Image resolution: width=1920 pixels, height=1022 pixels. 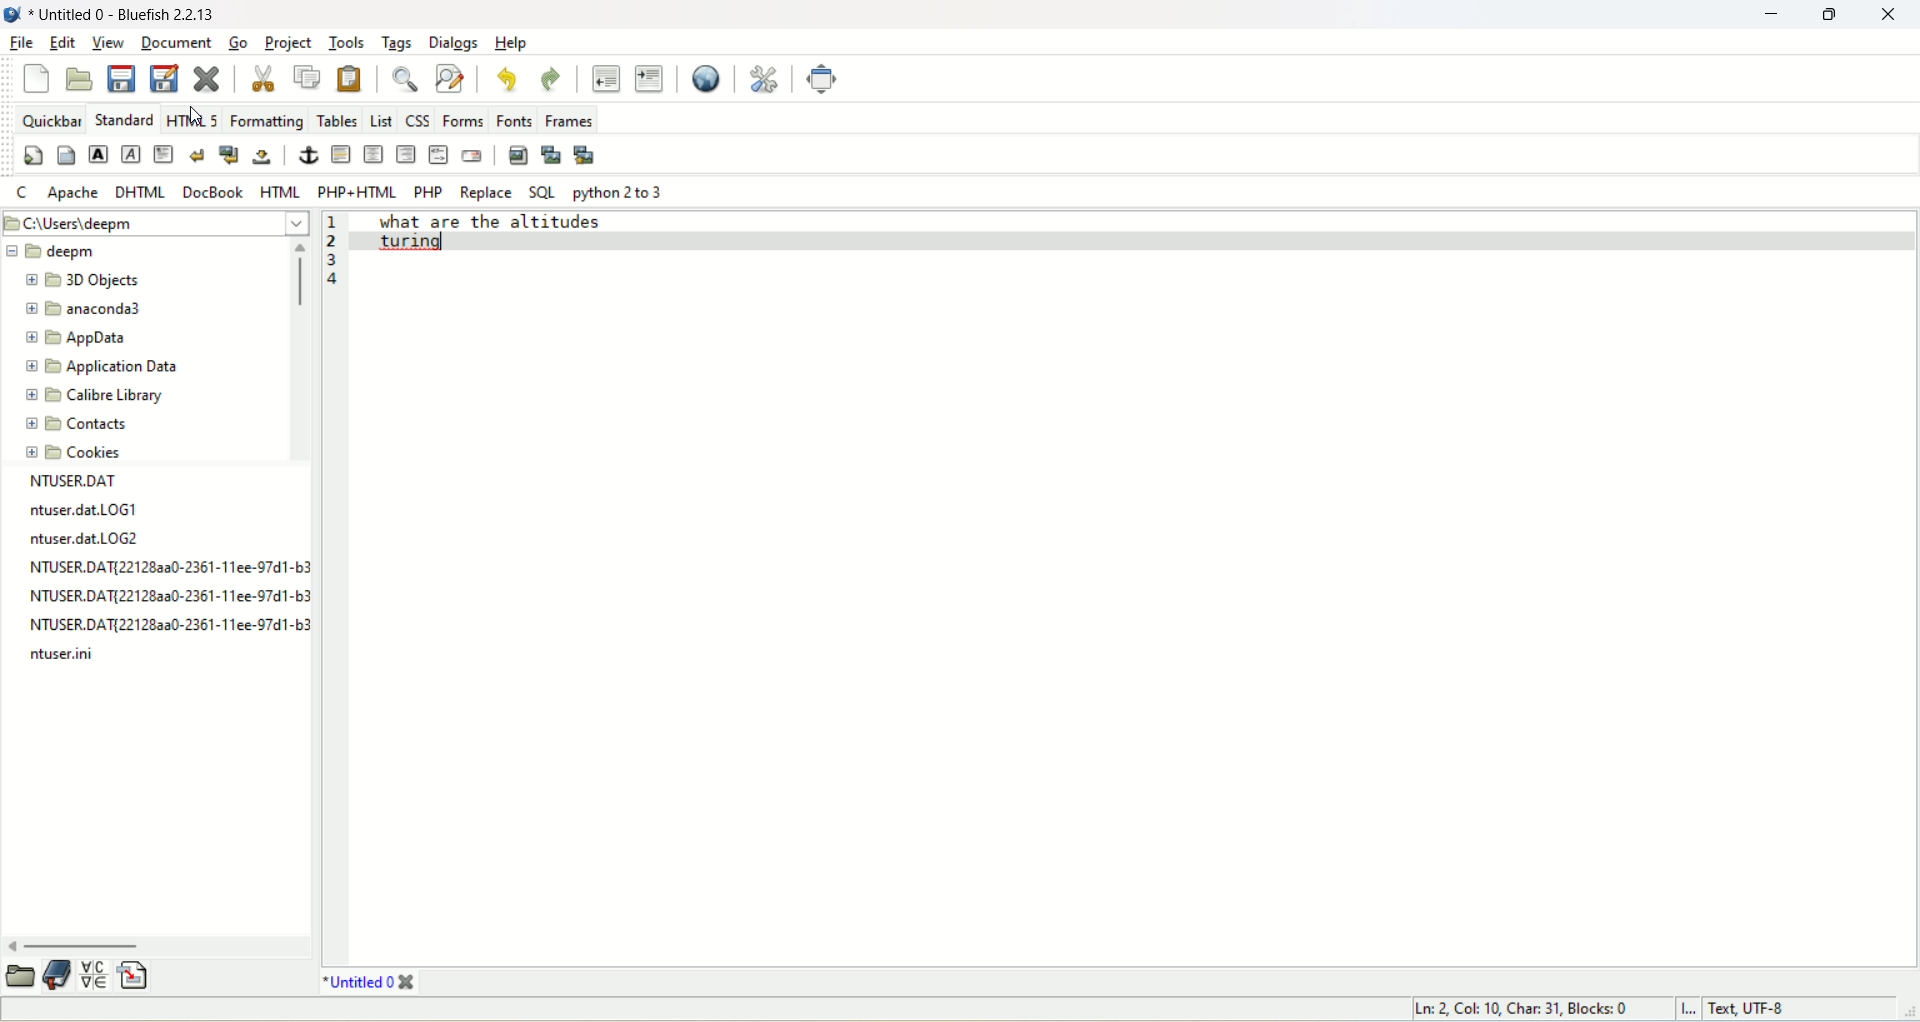 What do you see at coordinates (552, 159) in the screenshot?
I see `insert thumbnail` at bounding box center [552, 159].